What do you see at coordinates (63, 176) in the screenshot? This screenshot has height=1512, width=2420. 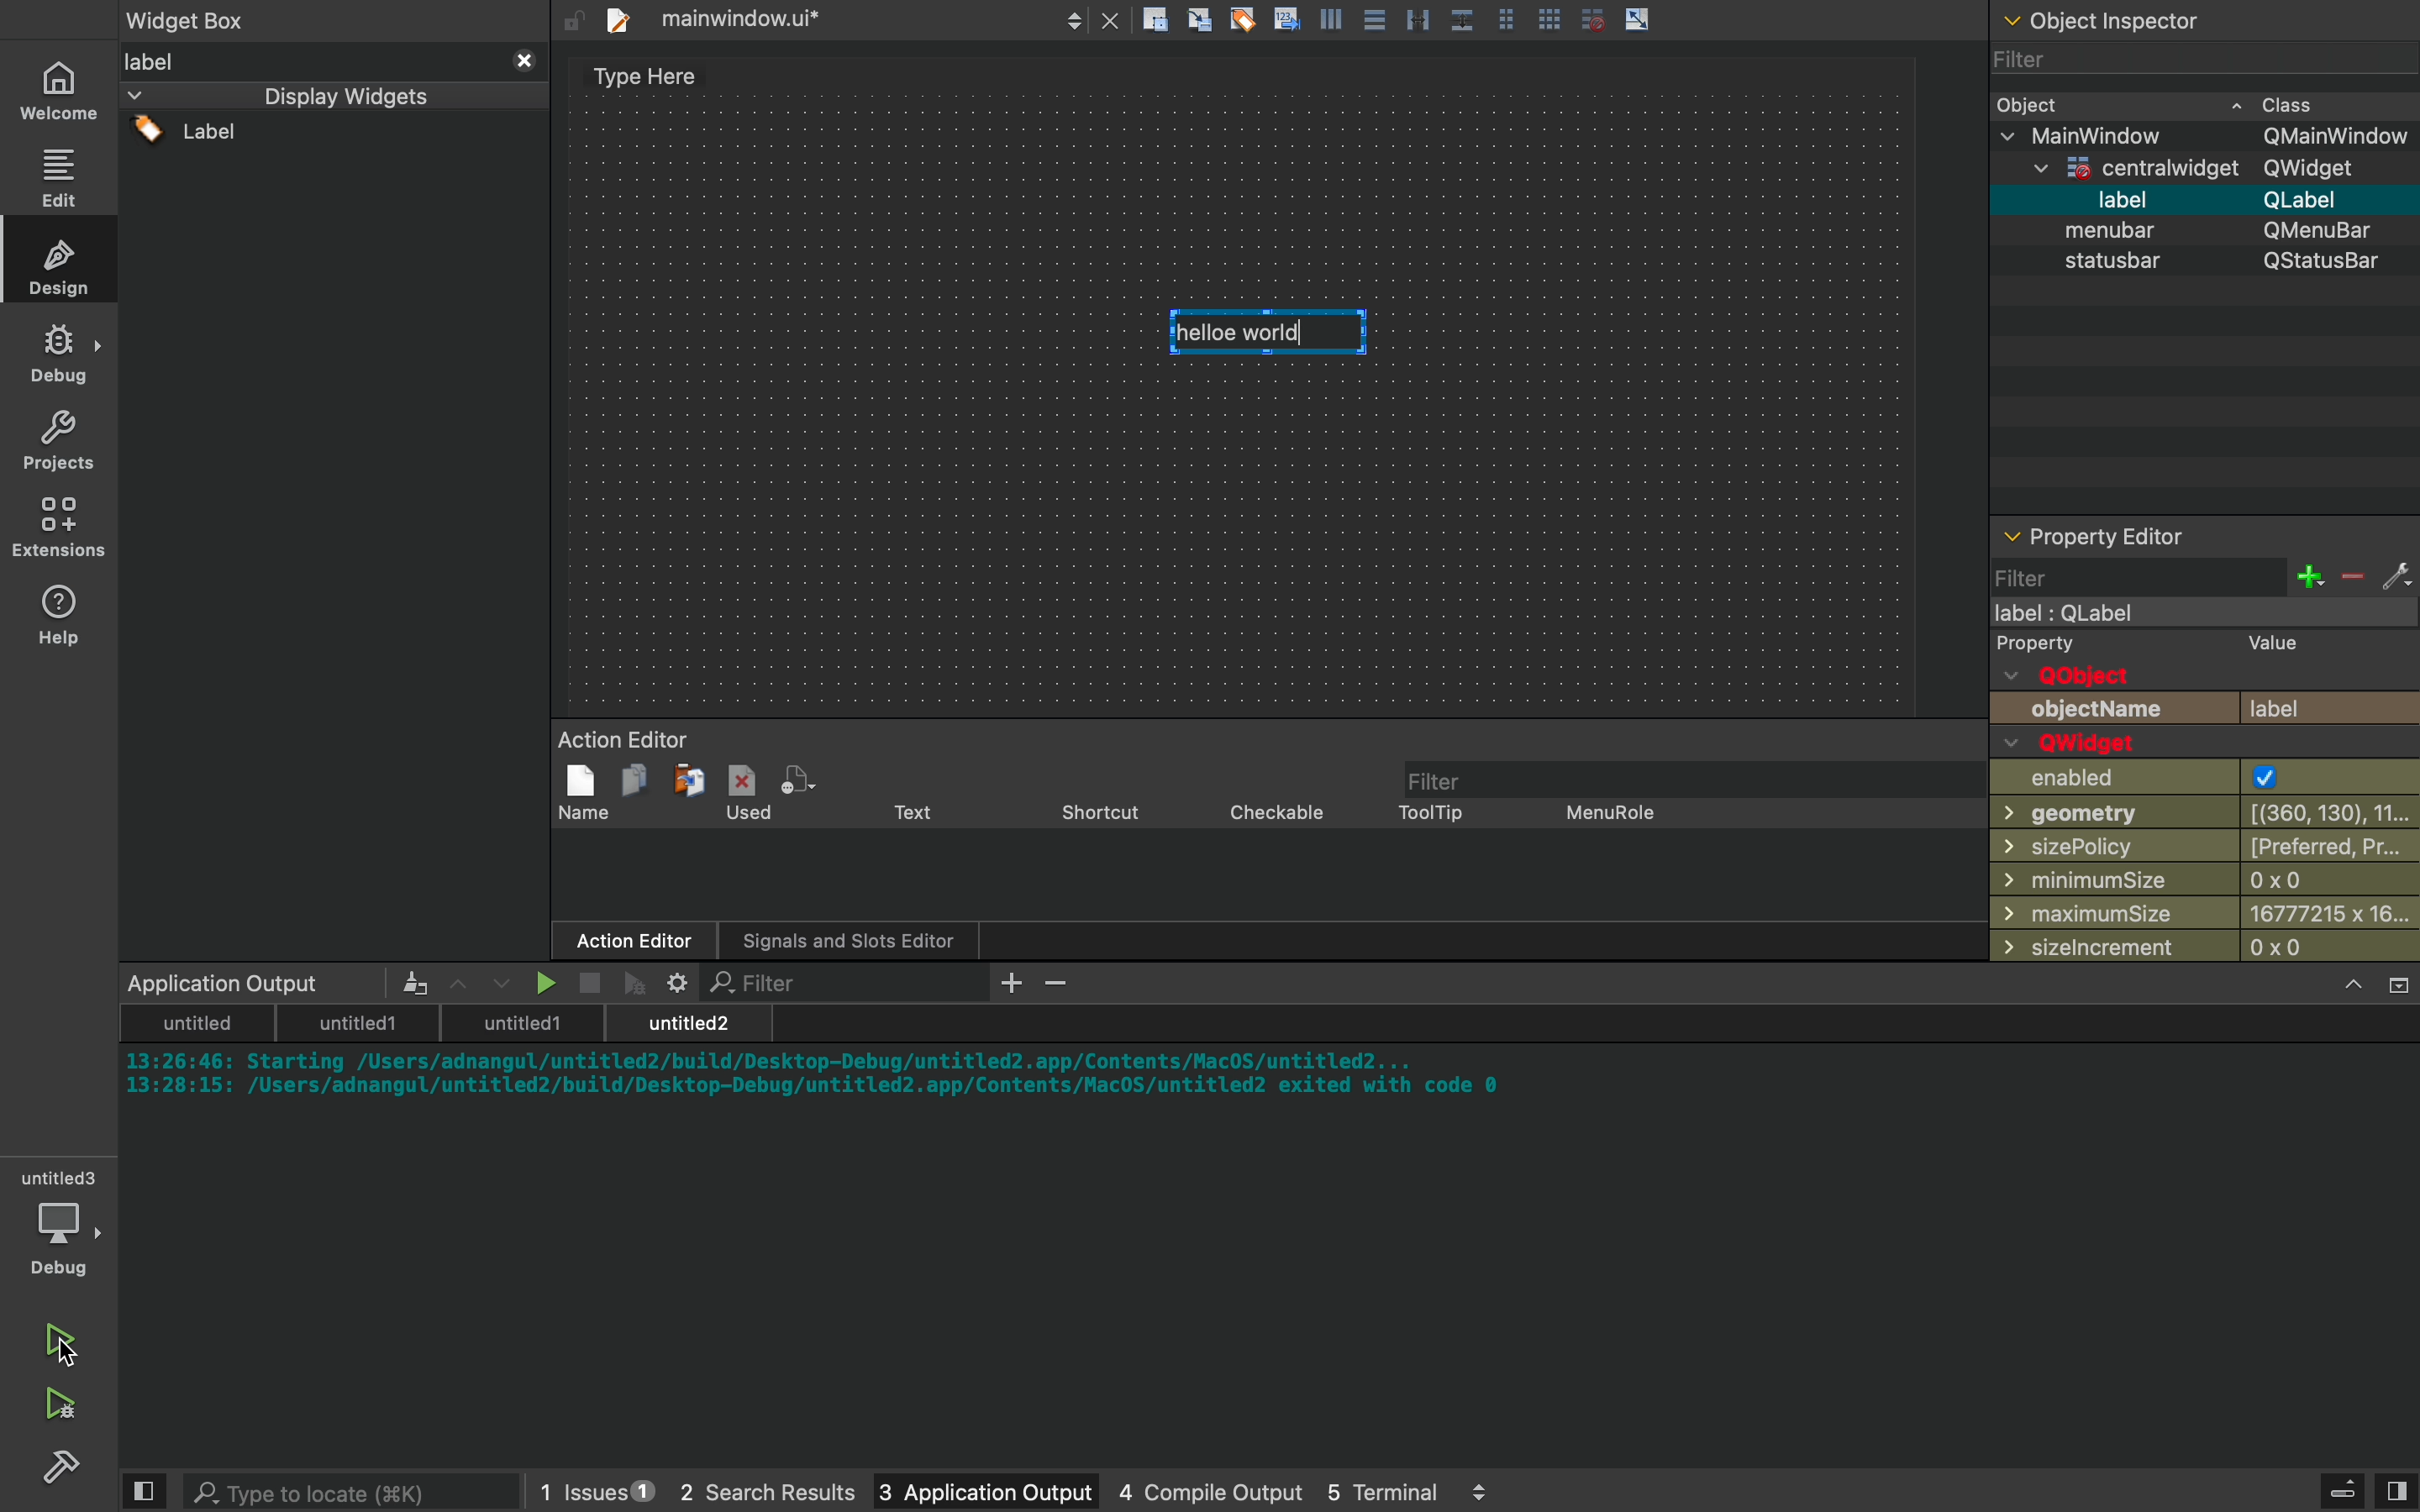 I see `edit` at bounding box center [63, 176].